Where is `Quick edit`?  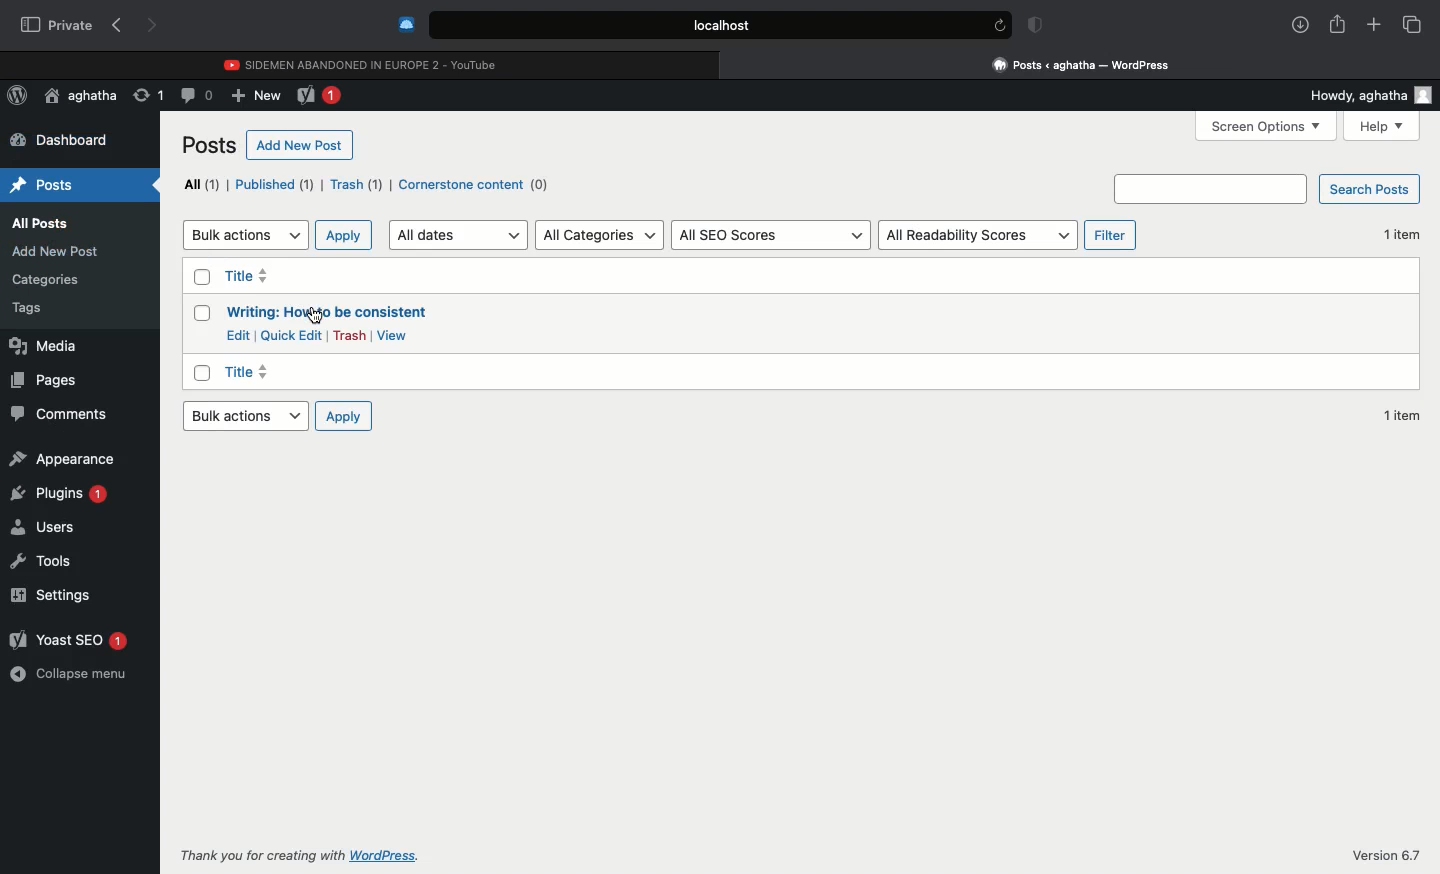
Quick edit is located at coordinates (292, 336).